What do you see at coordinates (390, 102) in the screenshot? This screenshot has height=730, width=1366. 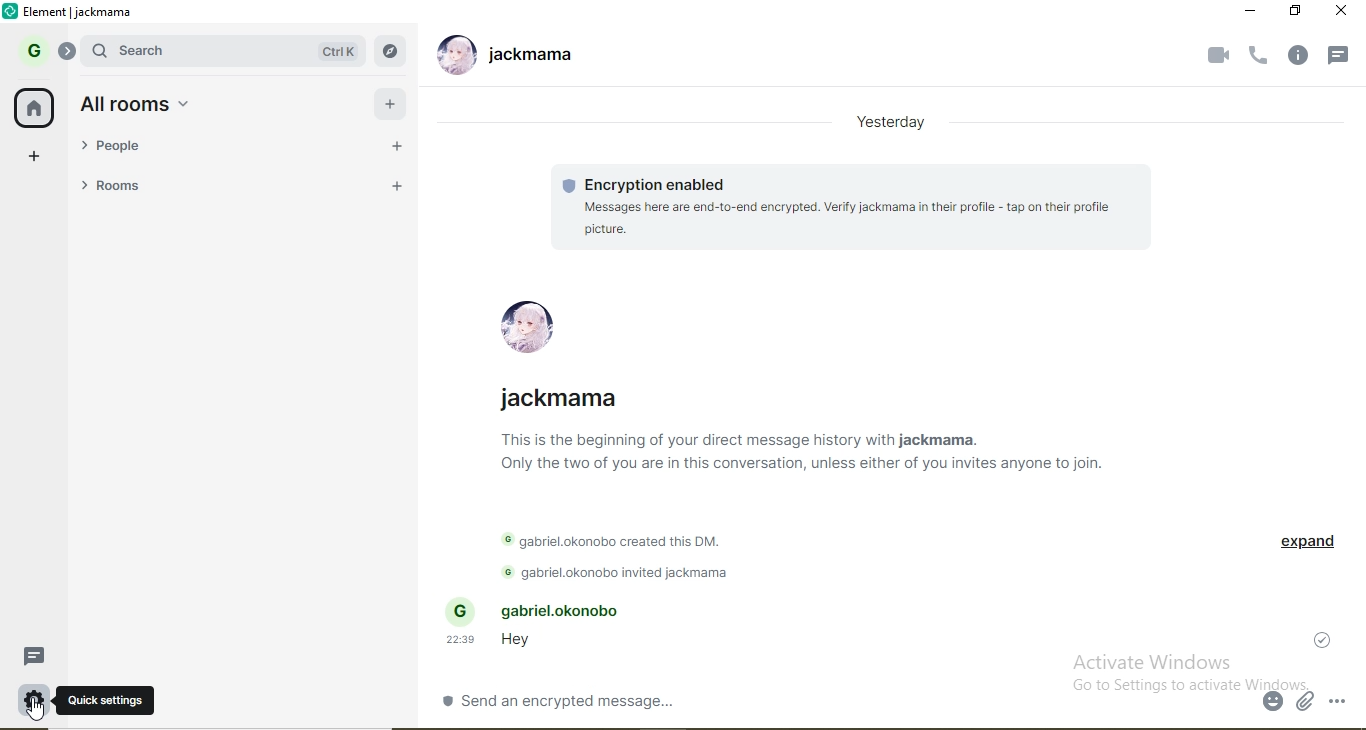 I see `all rooms` at bounding box center [390, 102].